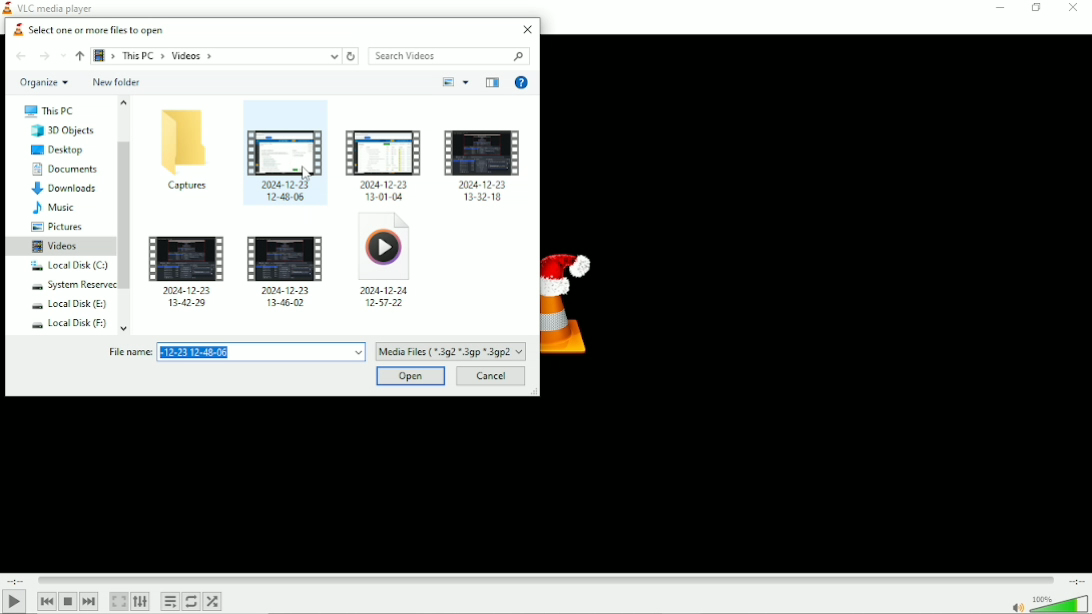 This screenshot has height=614, width=1092. Describe the element at coordinates (55, 227) in the screenshot. I see `Pictures` at that location.